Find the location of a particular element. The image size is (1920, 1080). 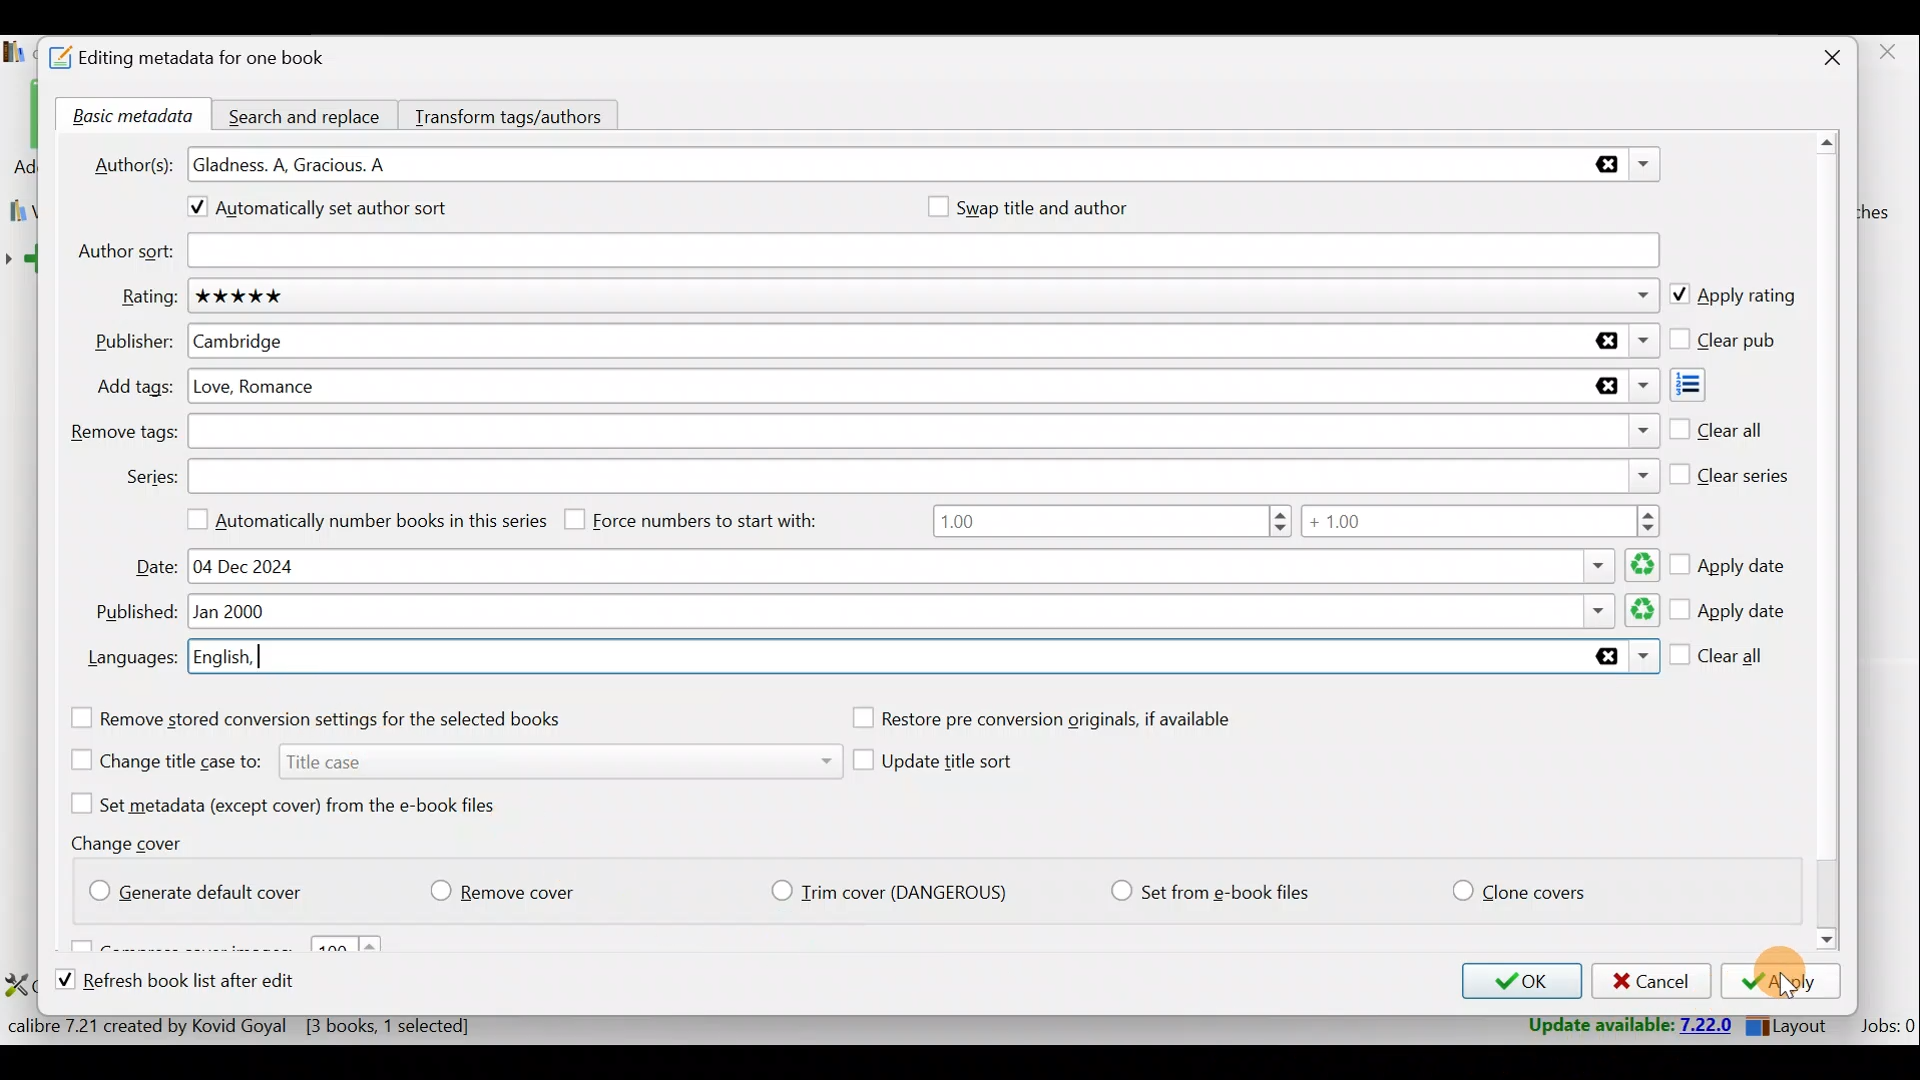

Apply date is located at coordinates (1729, 612).